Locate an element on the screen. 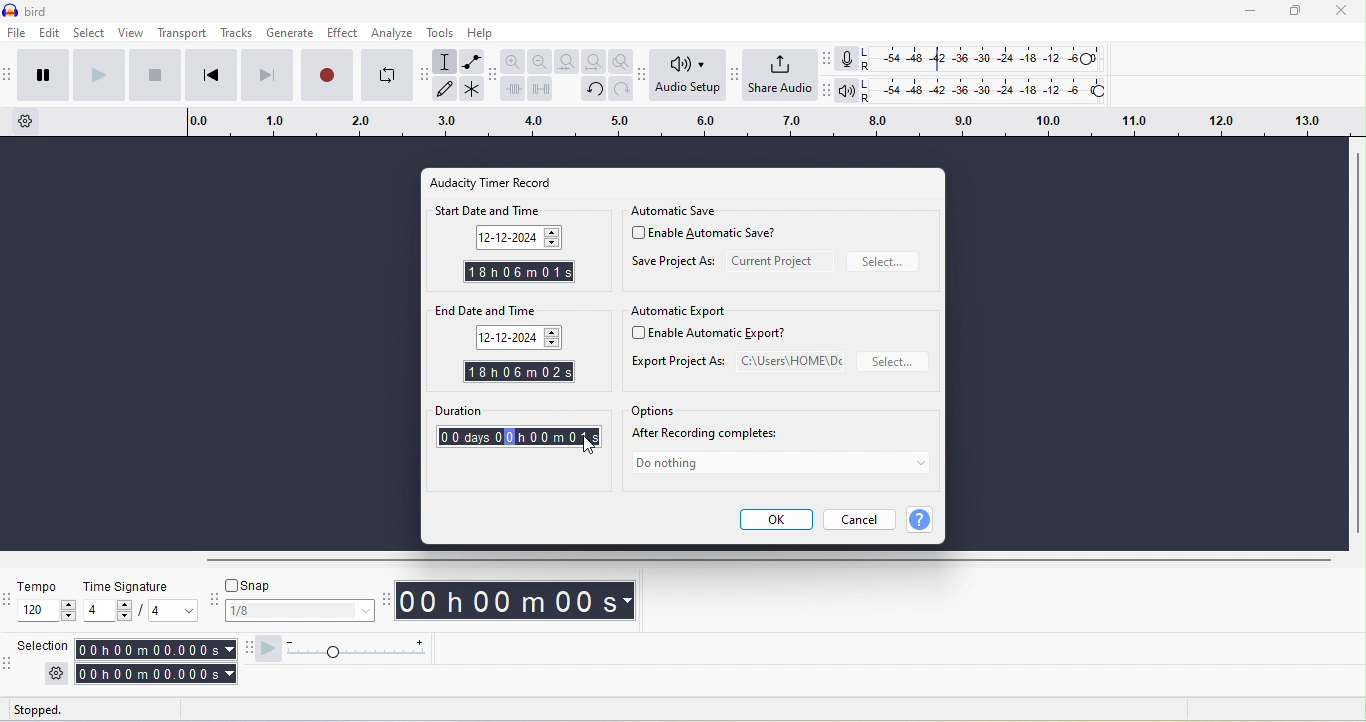 The image size is (1366, 722). cursor is located at coordinates (587, 446).